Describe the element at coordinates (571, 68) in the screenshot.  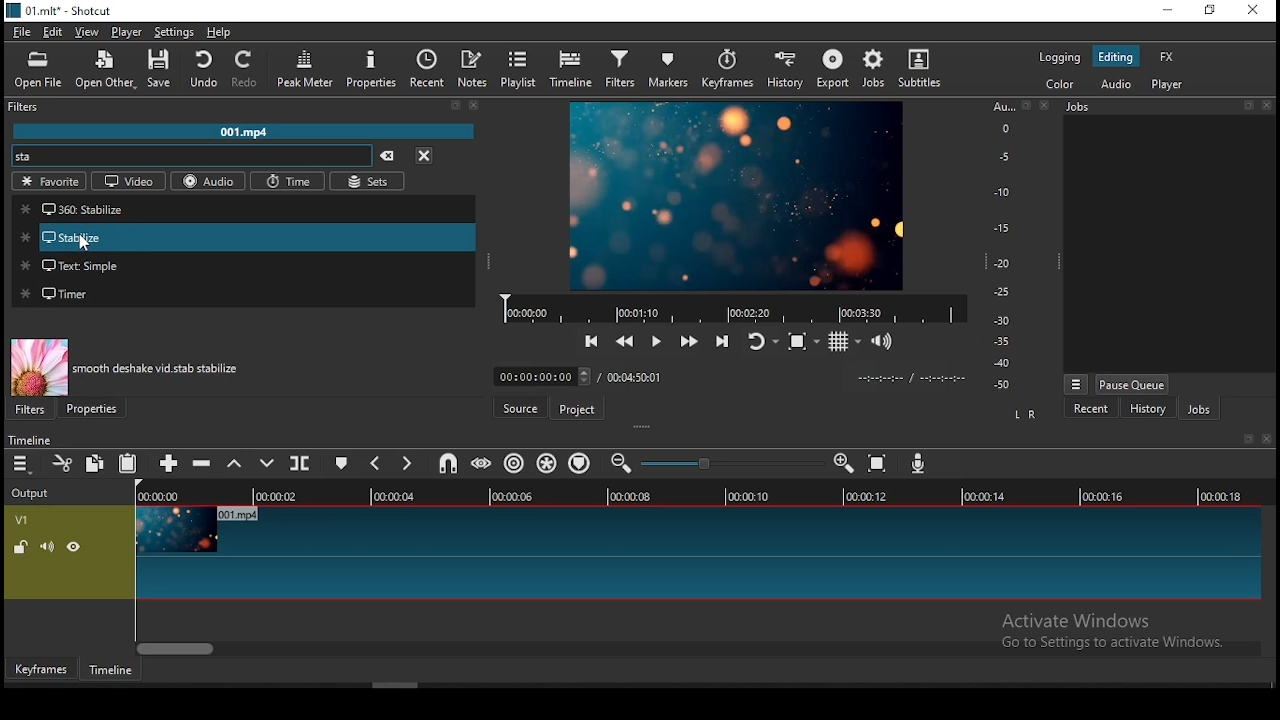
I see `timeline` at that location.